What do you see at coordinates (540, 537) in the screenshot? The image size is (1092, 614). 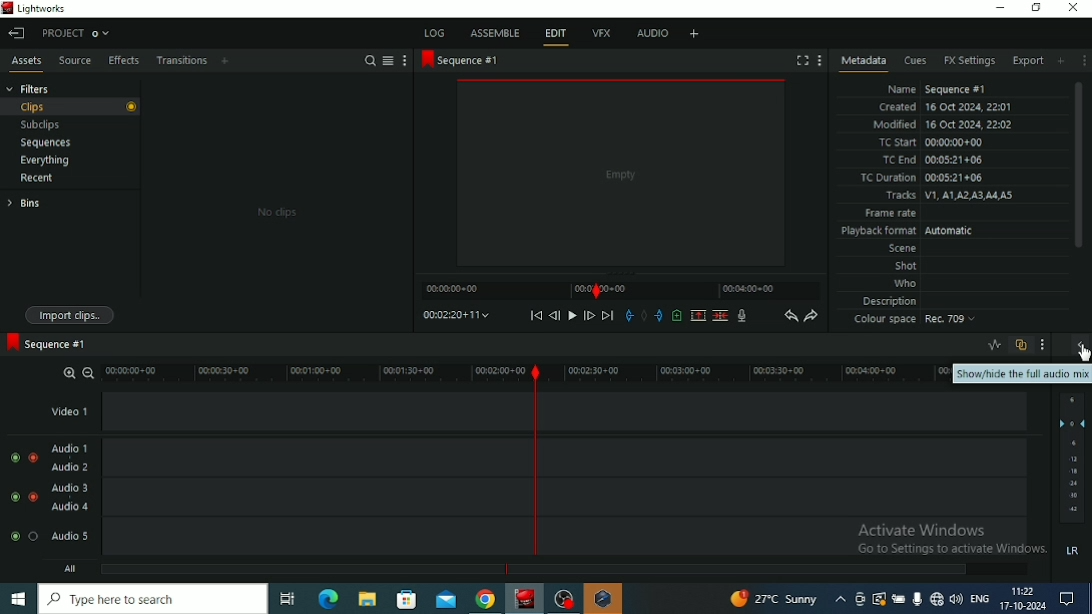 I see `Audio 5` at bounding box center [540, 537].